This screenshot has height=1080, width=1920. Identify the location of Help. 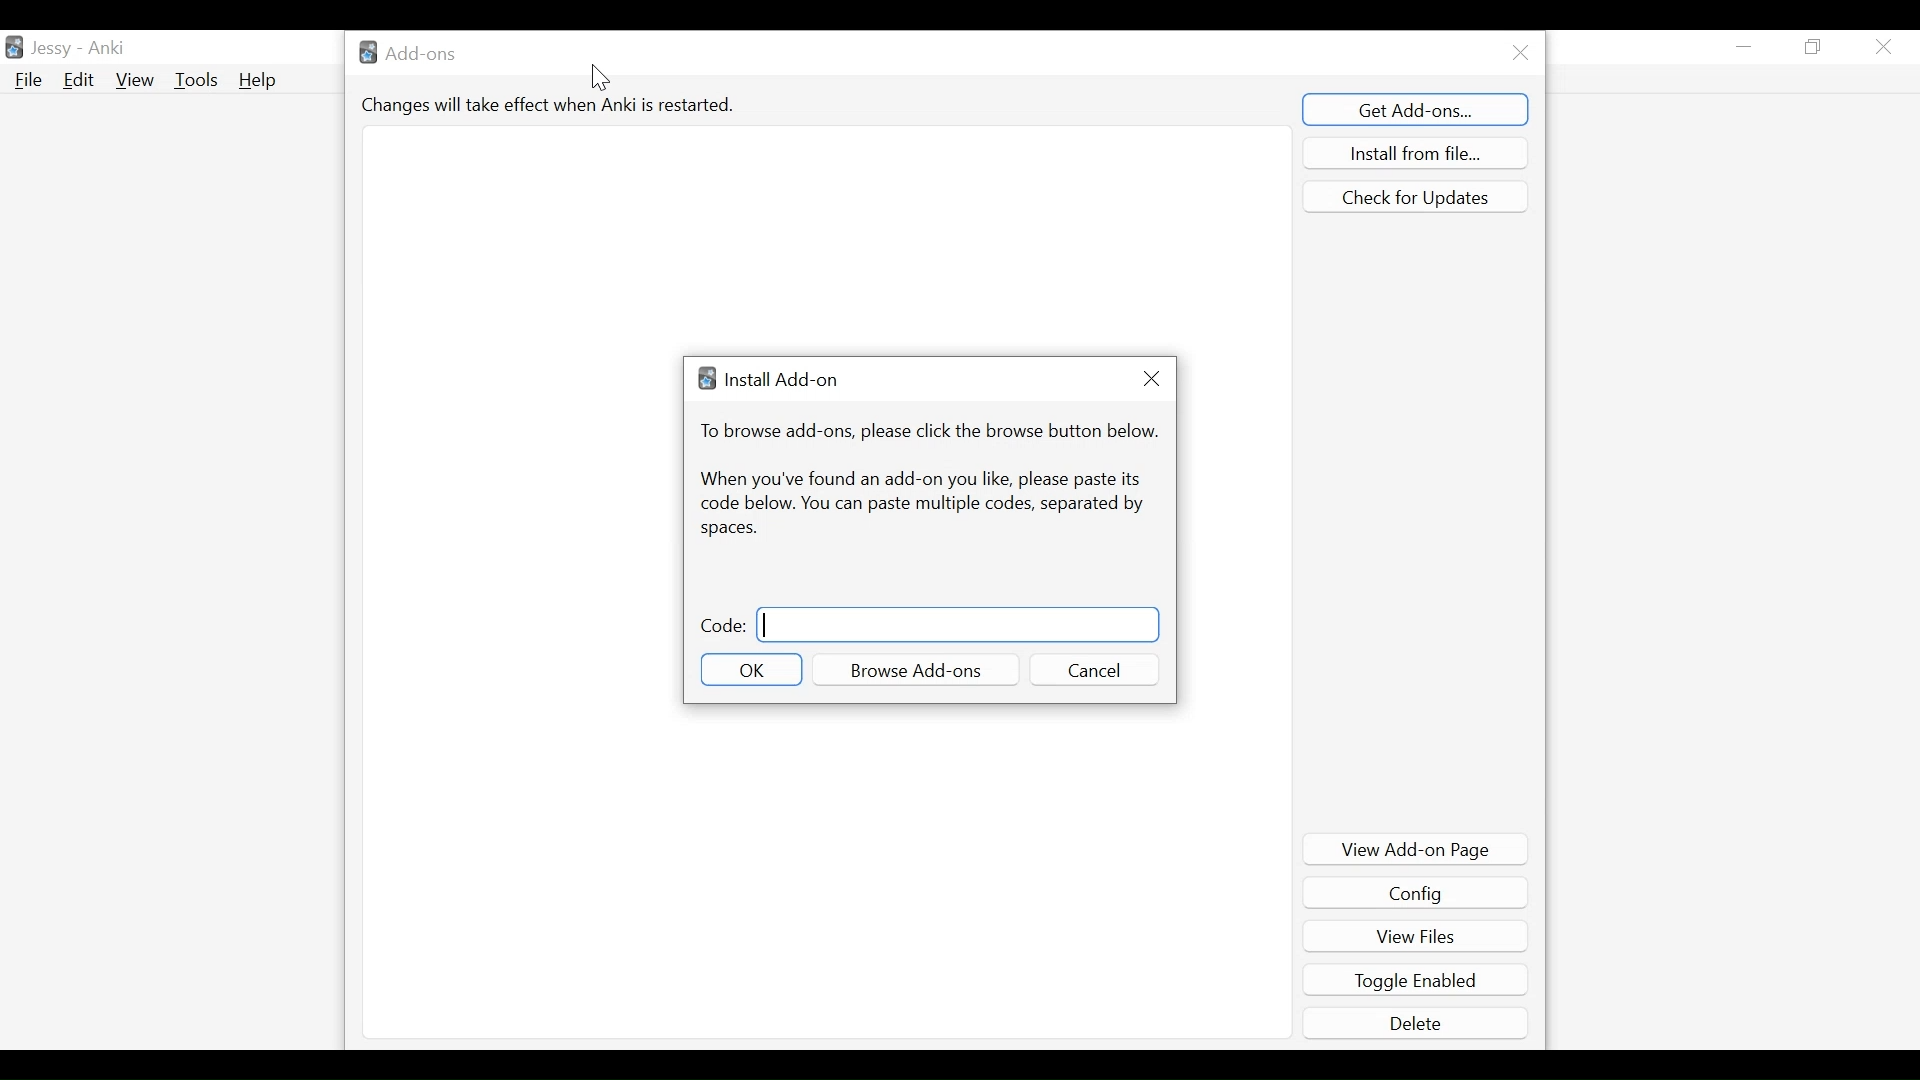
(262, 82).